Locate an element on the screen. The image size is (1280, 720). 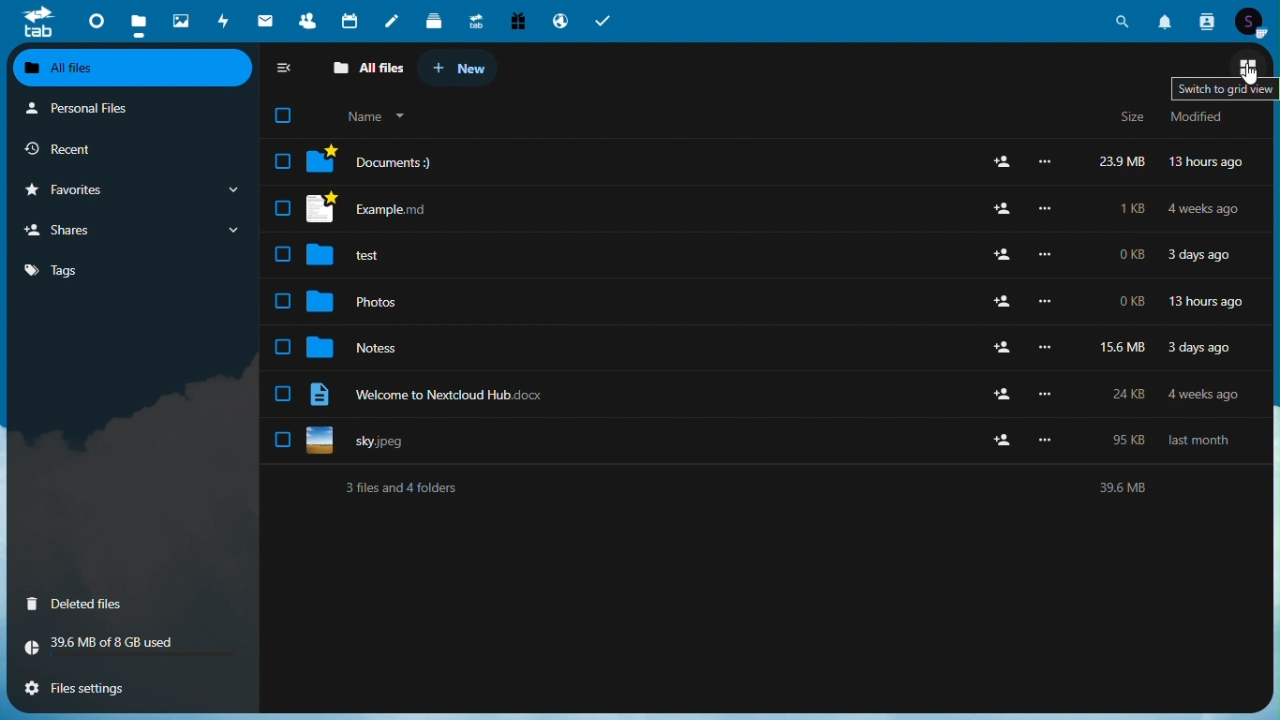
95 kb is located at coordinates (1128, 441).